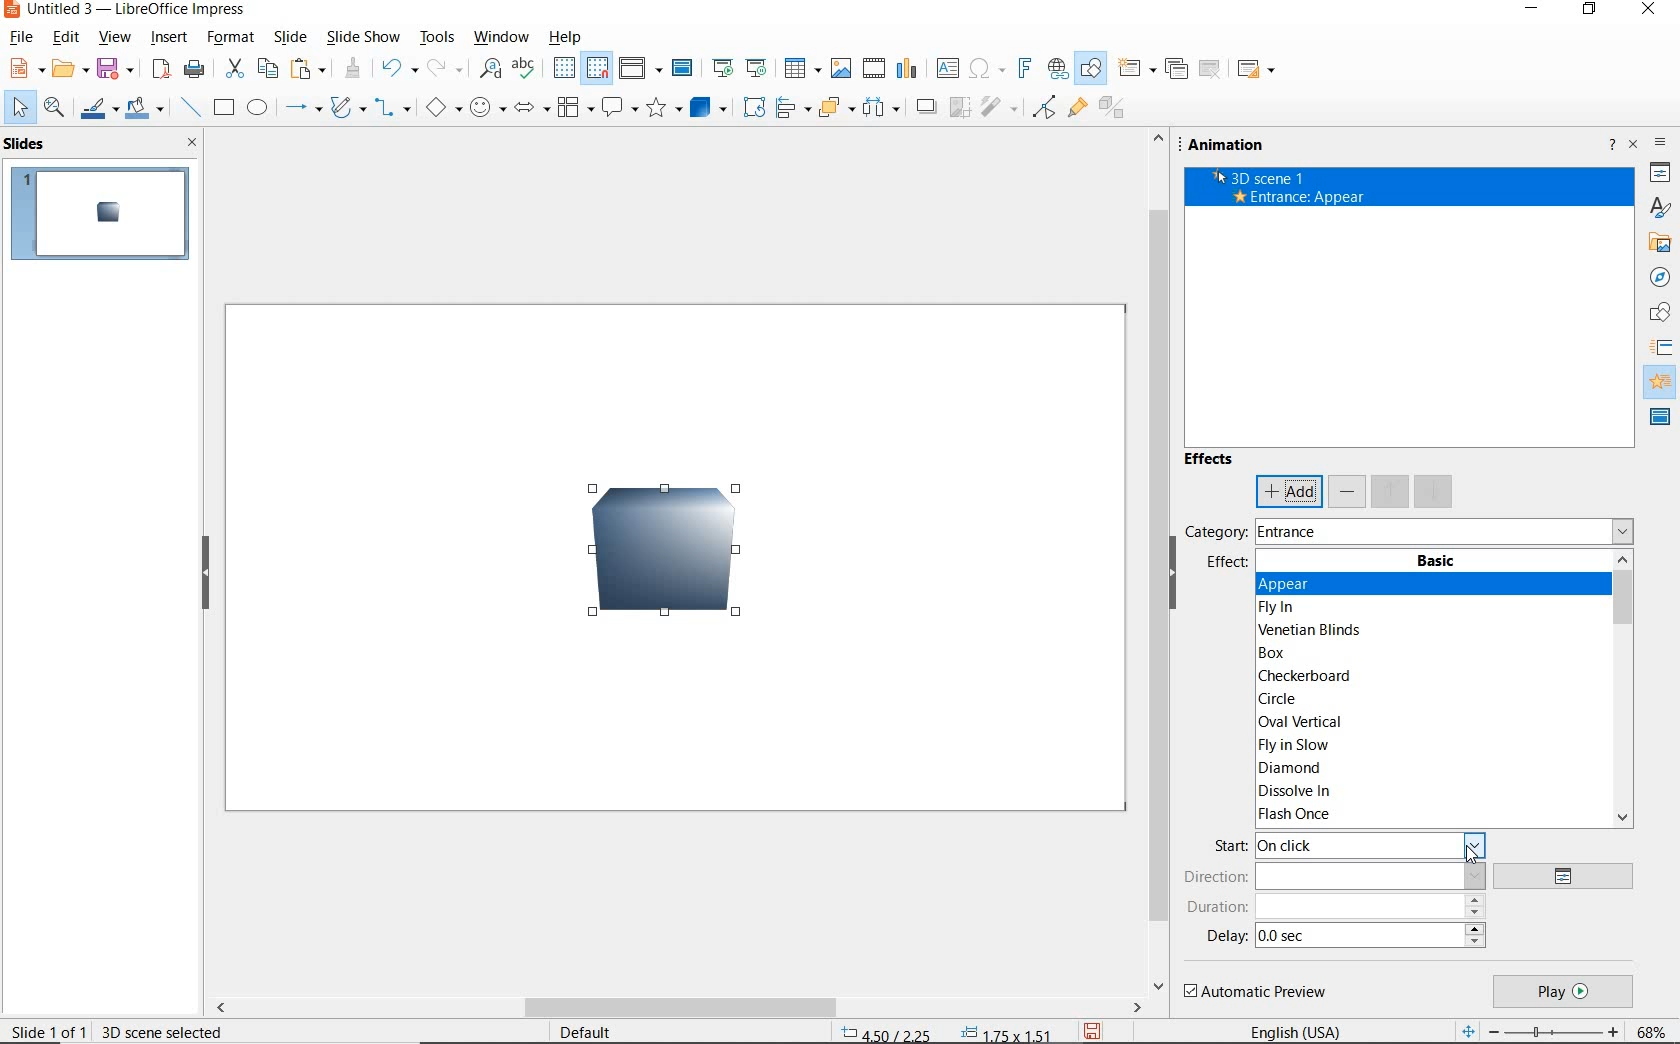  What do you see at coordinates (836, 107) in the screenshot?
I see `arrange` at bounding box center [836, 107].